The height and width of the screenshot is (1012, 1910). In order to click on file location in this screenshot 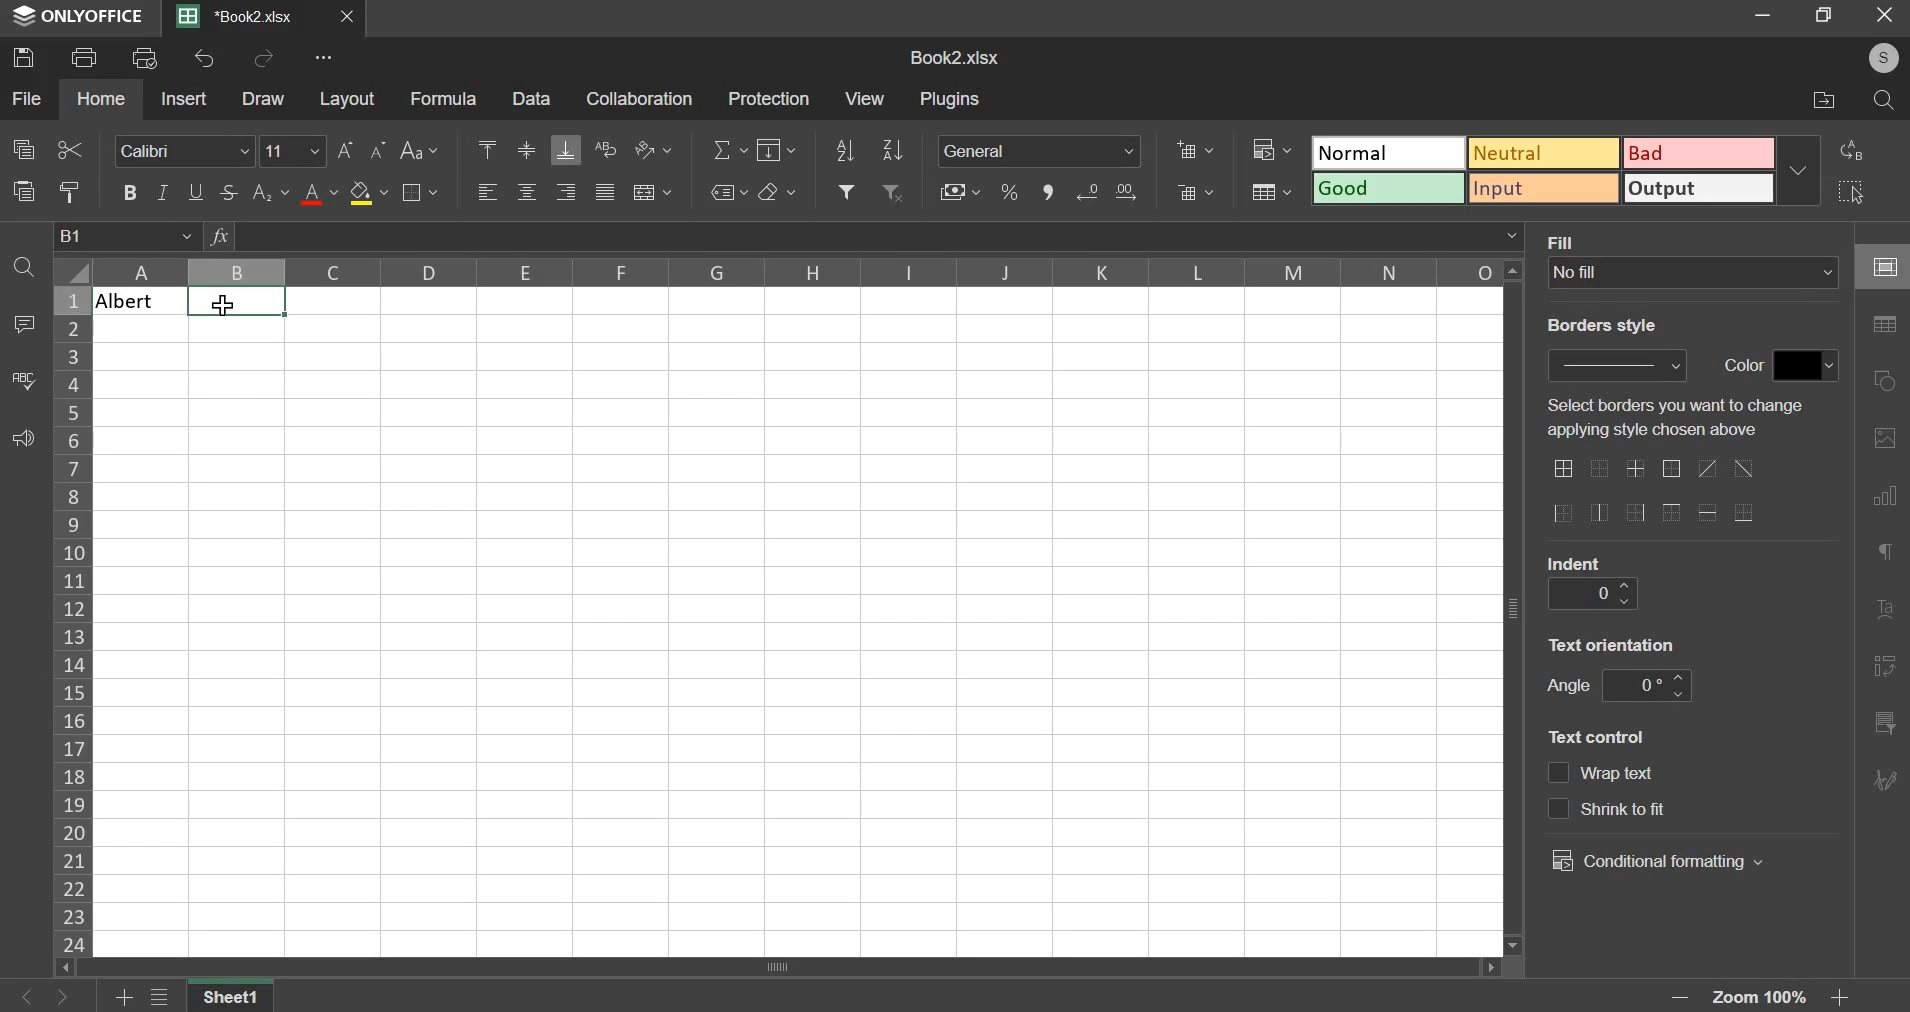, I will do `click(1811, 97)`.